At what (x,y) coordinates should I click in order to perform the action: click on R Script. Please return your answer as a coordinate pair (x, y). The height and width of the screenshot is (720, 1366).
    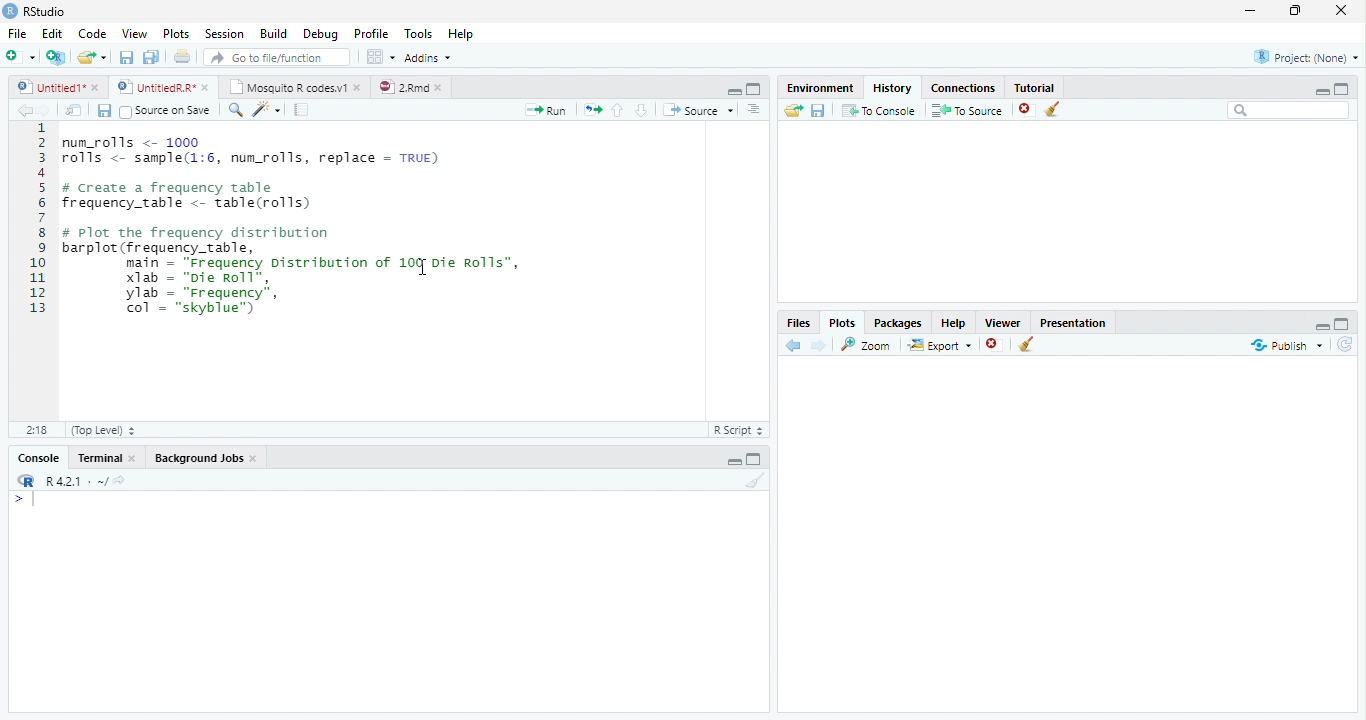
    Looking at the image, I should click on (739, 430).